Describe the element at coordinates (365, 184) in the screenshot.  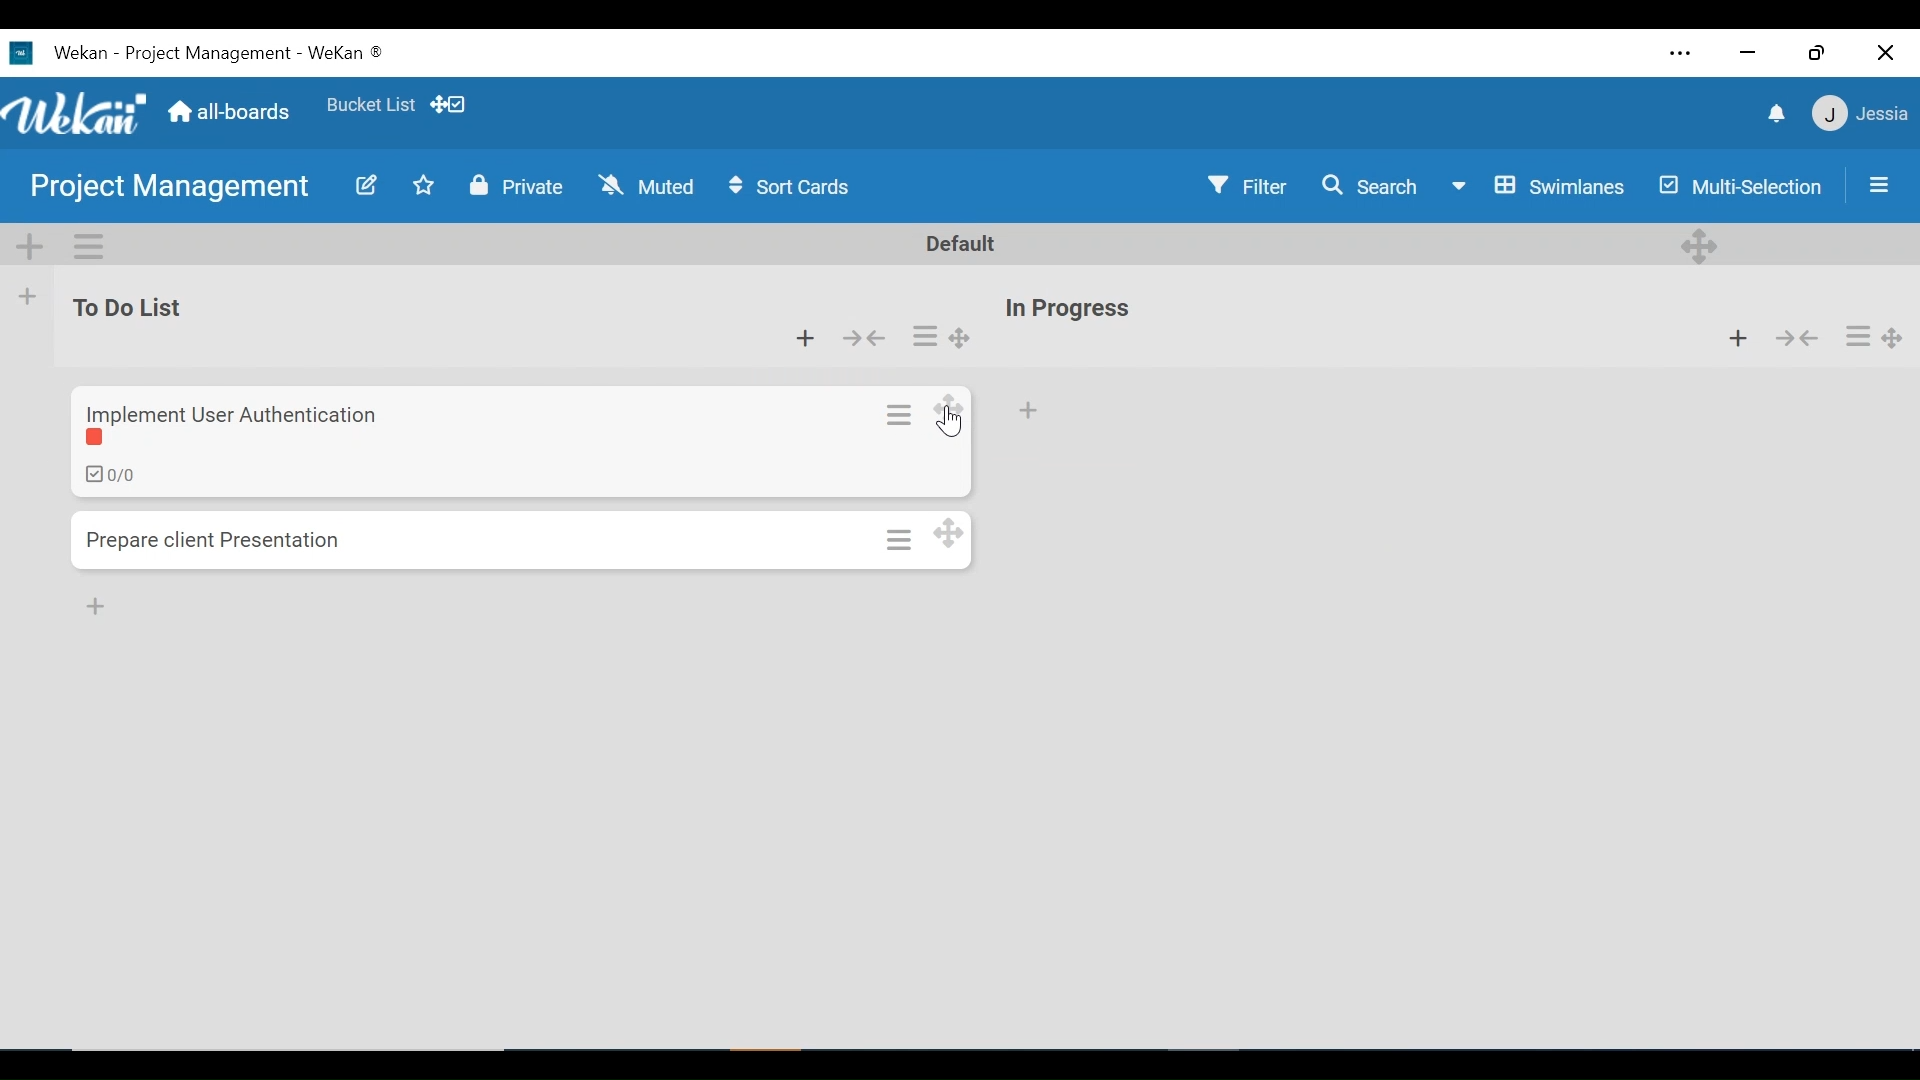
I see `Edit` at that location.